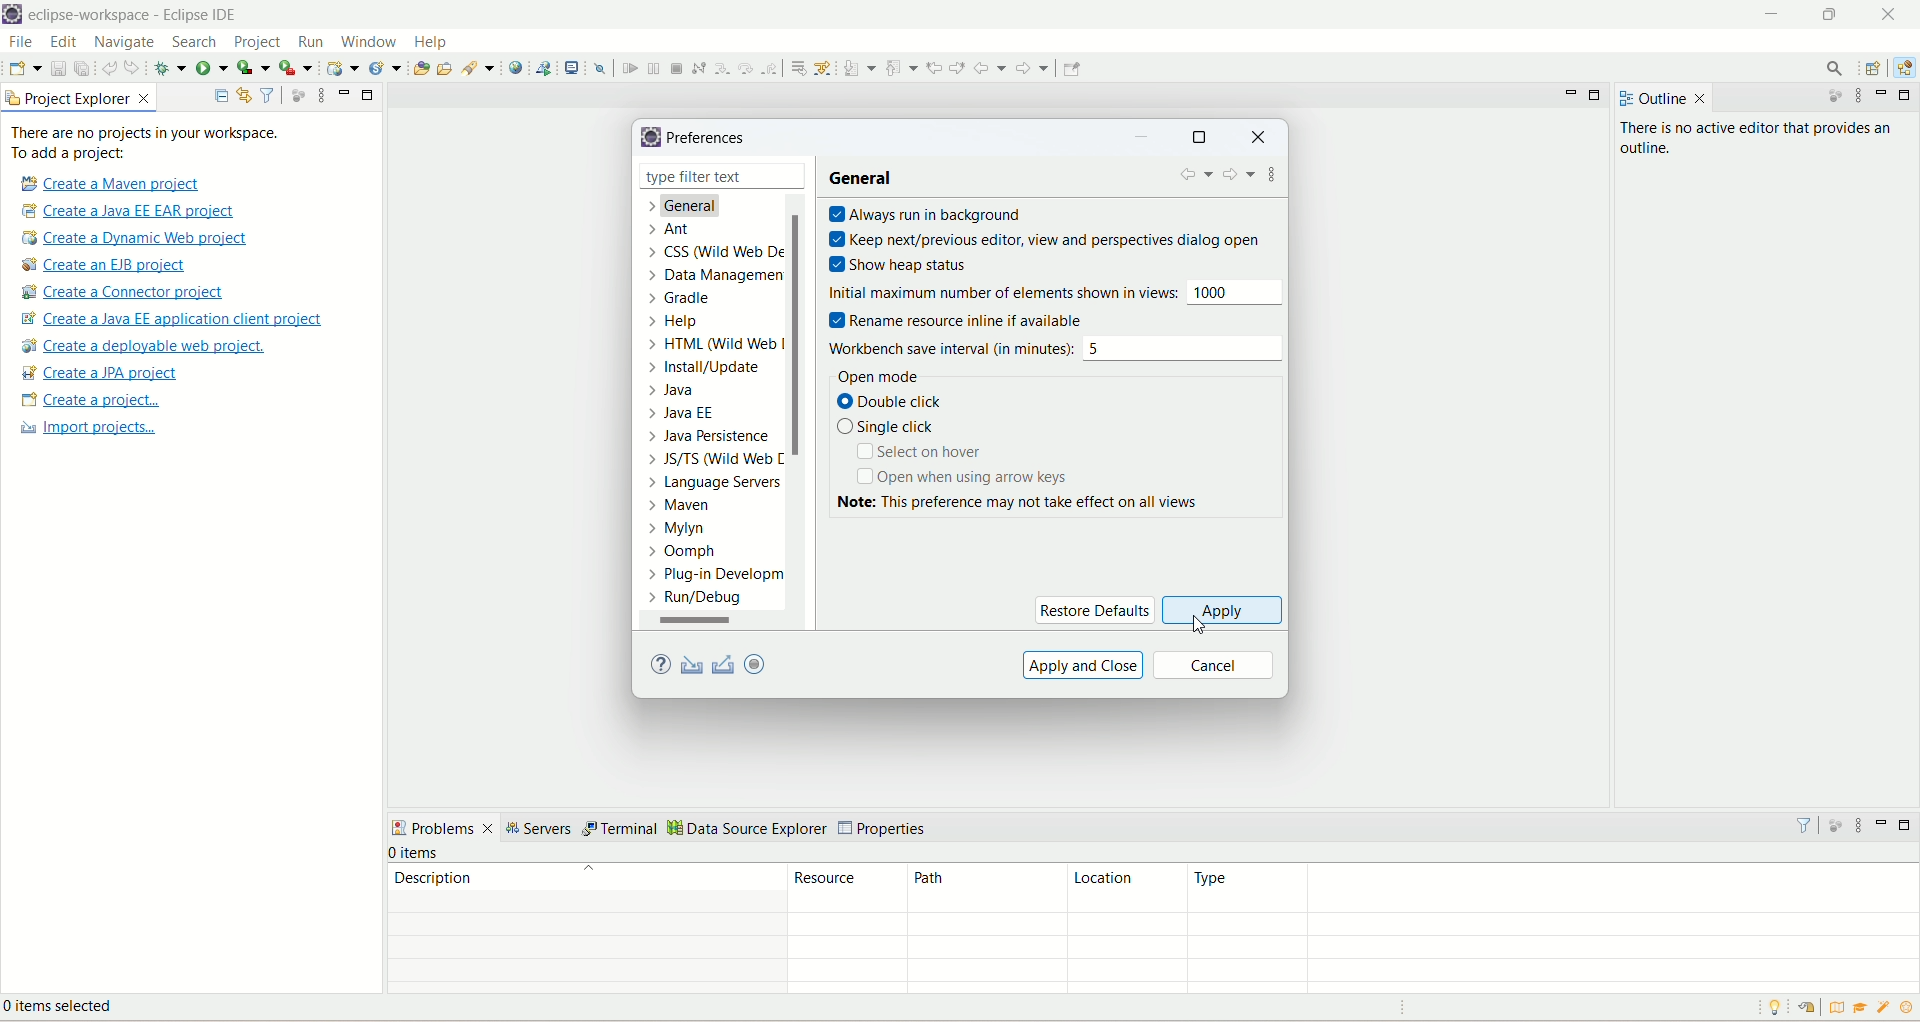  What do you see at coordinates (1863, 1008) in the screenshot?
I see `tutorials` at bounding box center [1863, 1008].